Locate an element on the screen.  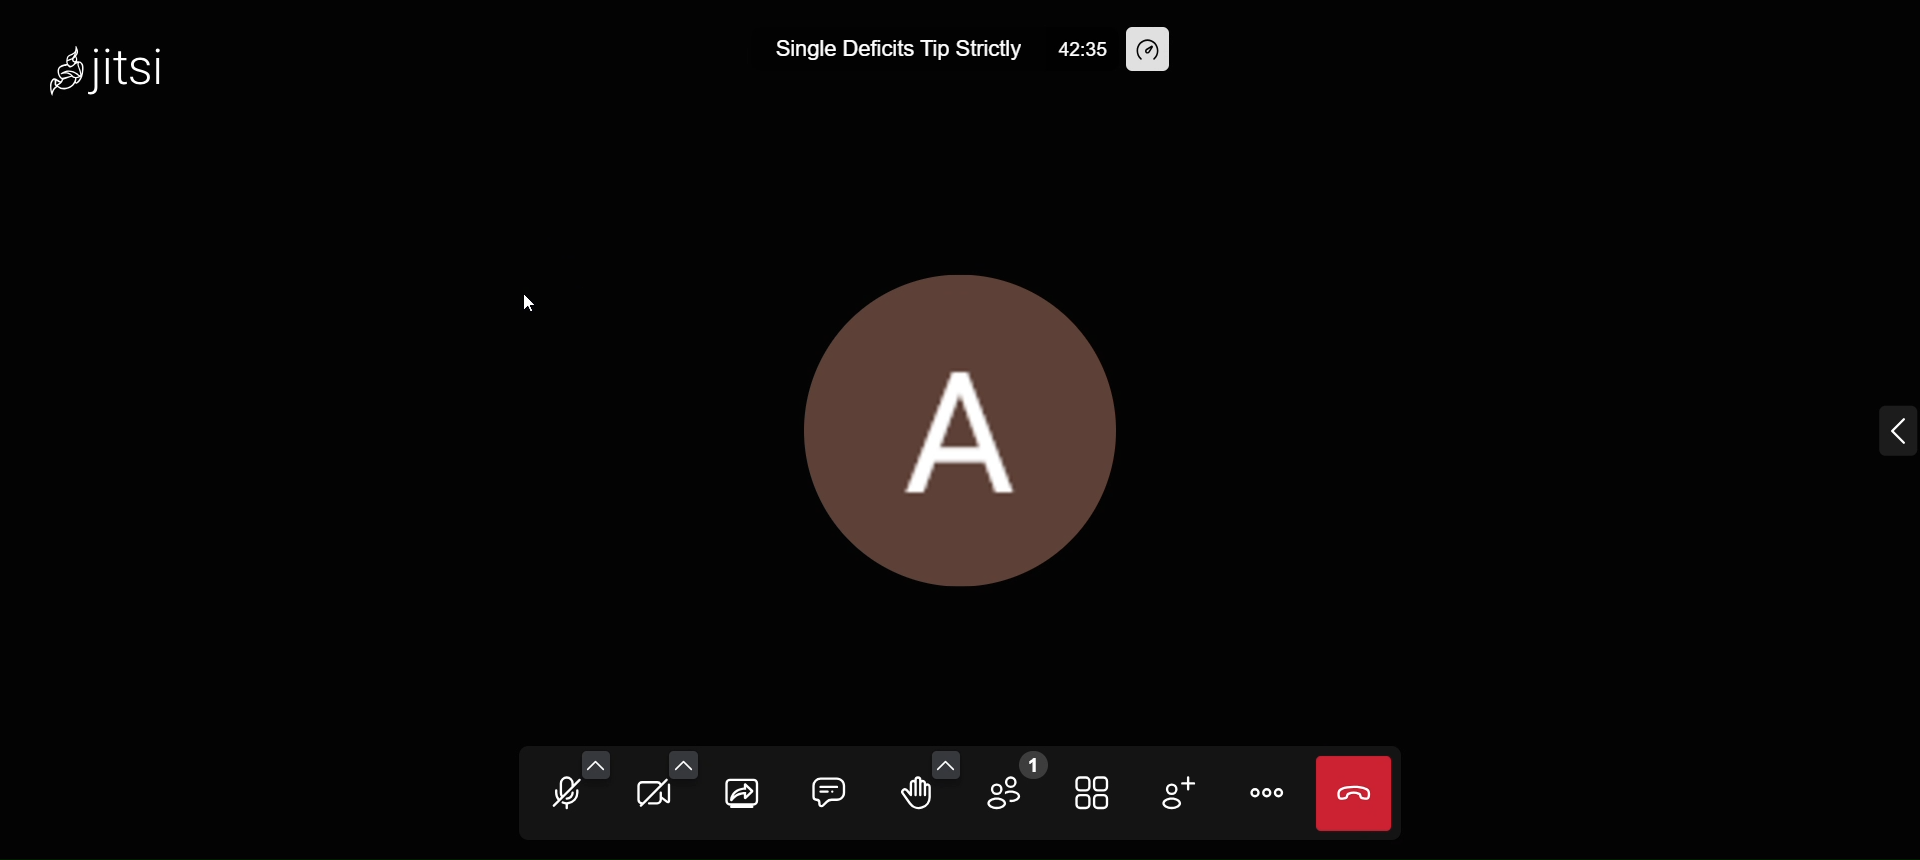
video setting is located at coordinates (687, 763).